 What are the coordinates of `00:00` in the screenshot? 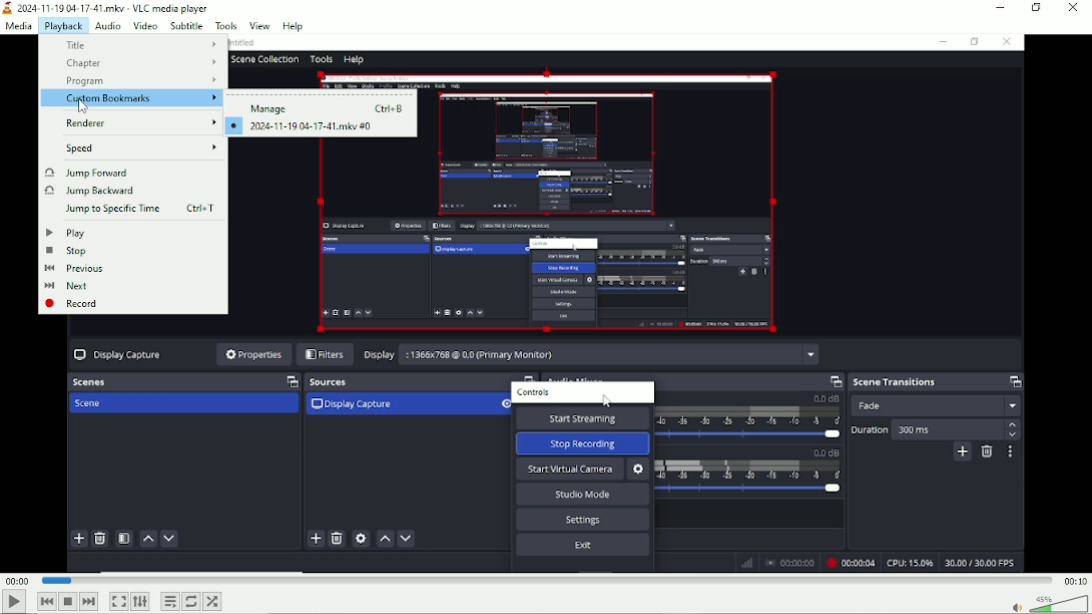 It's located at (18, 581).